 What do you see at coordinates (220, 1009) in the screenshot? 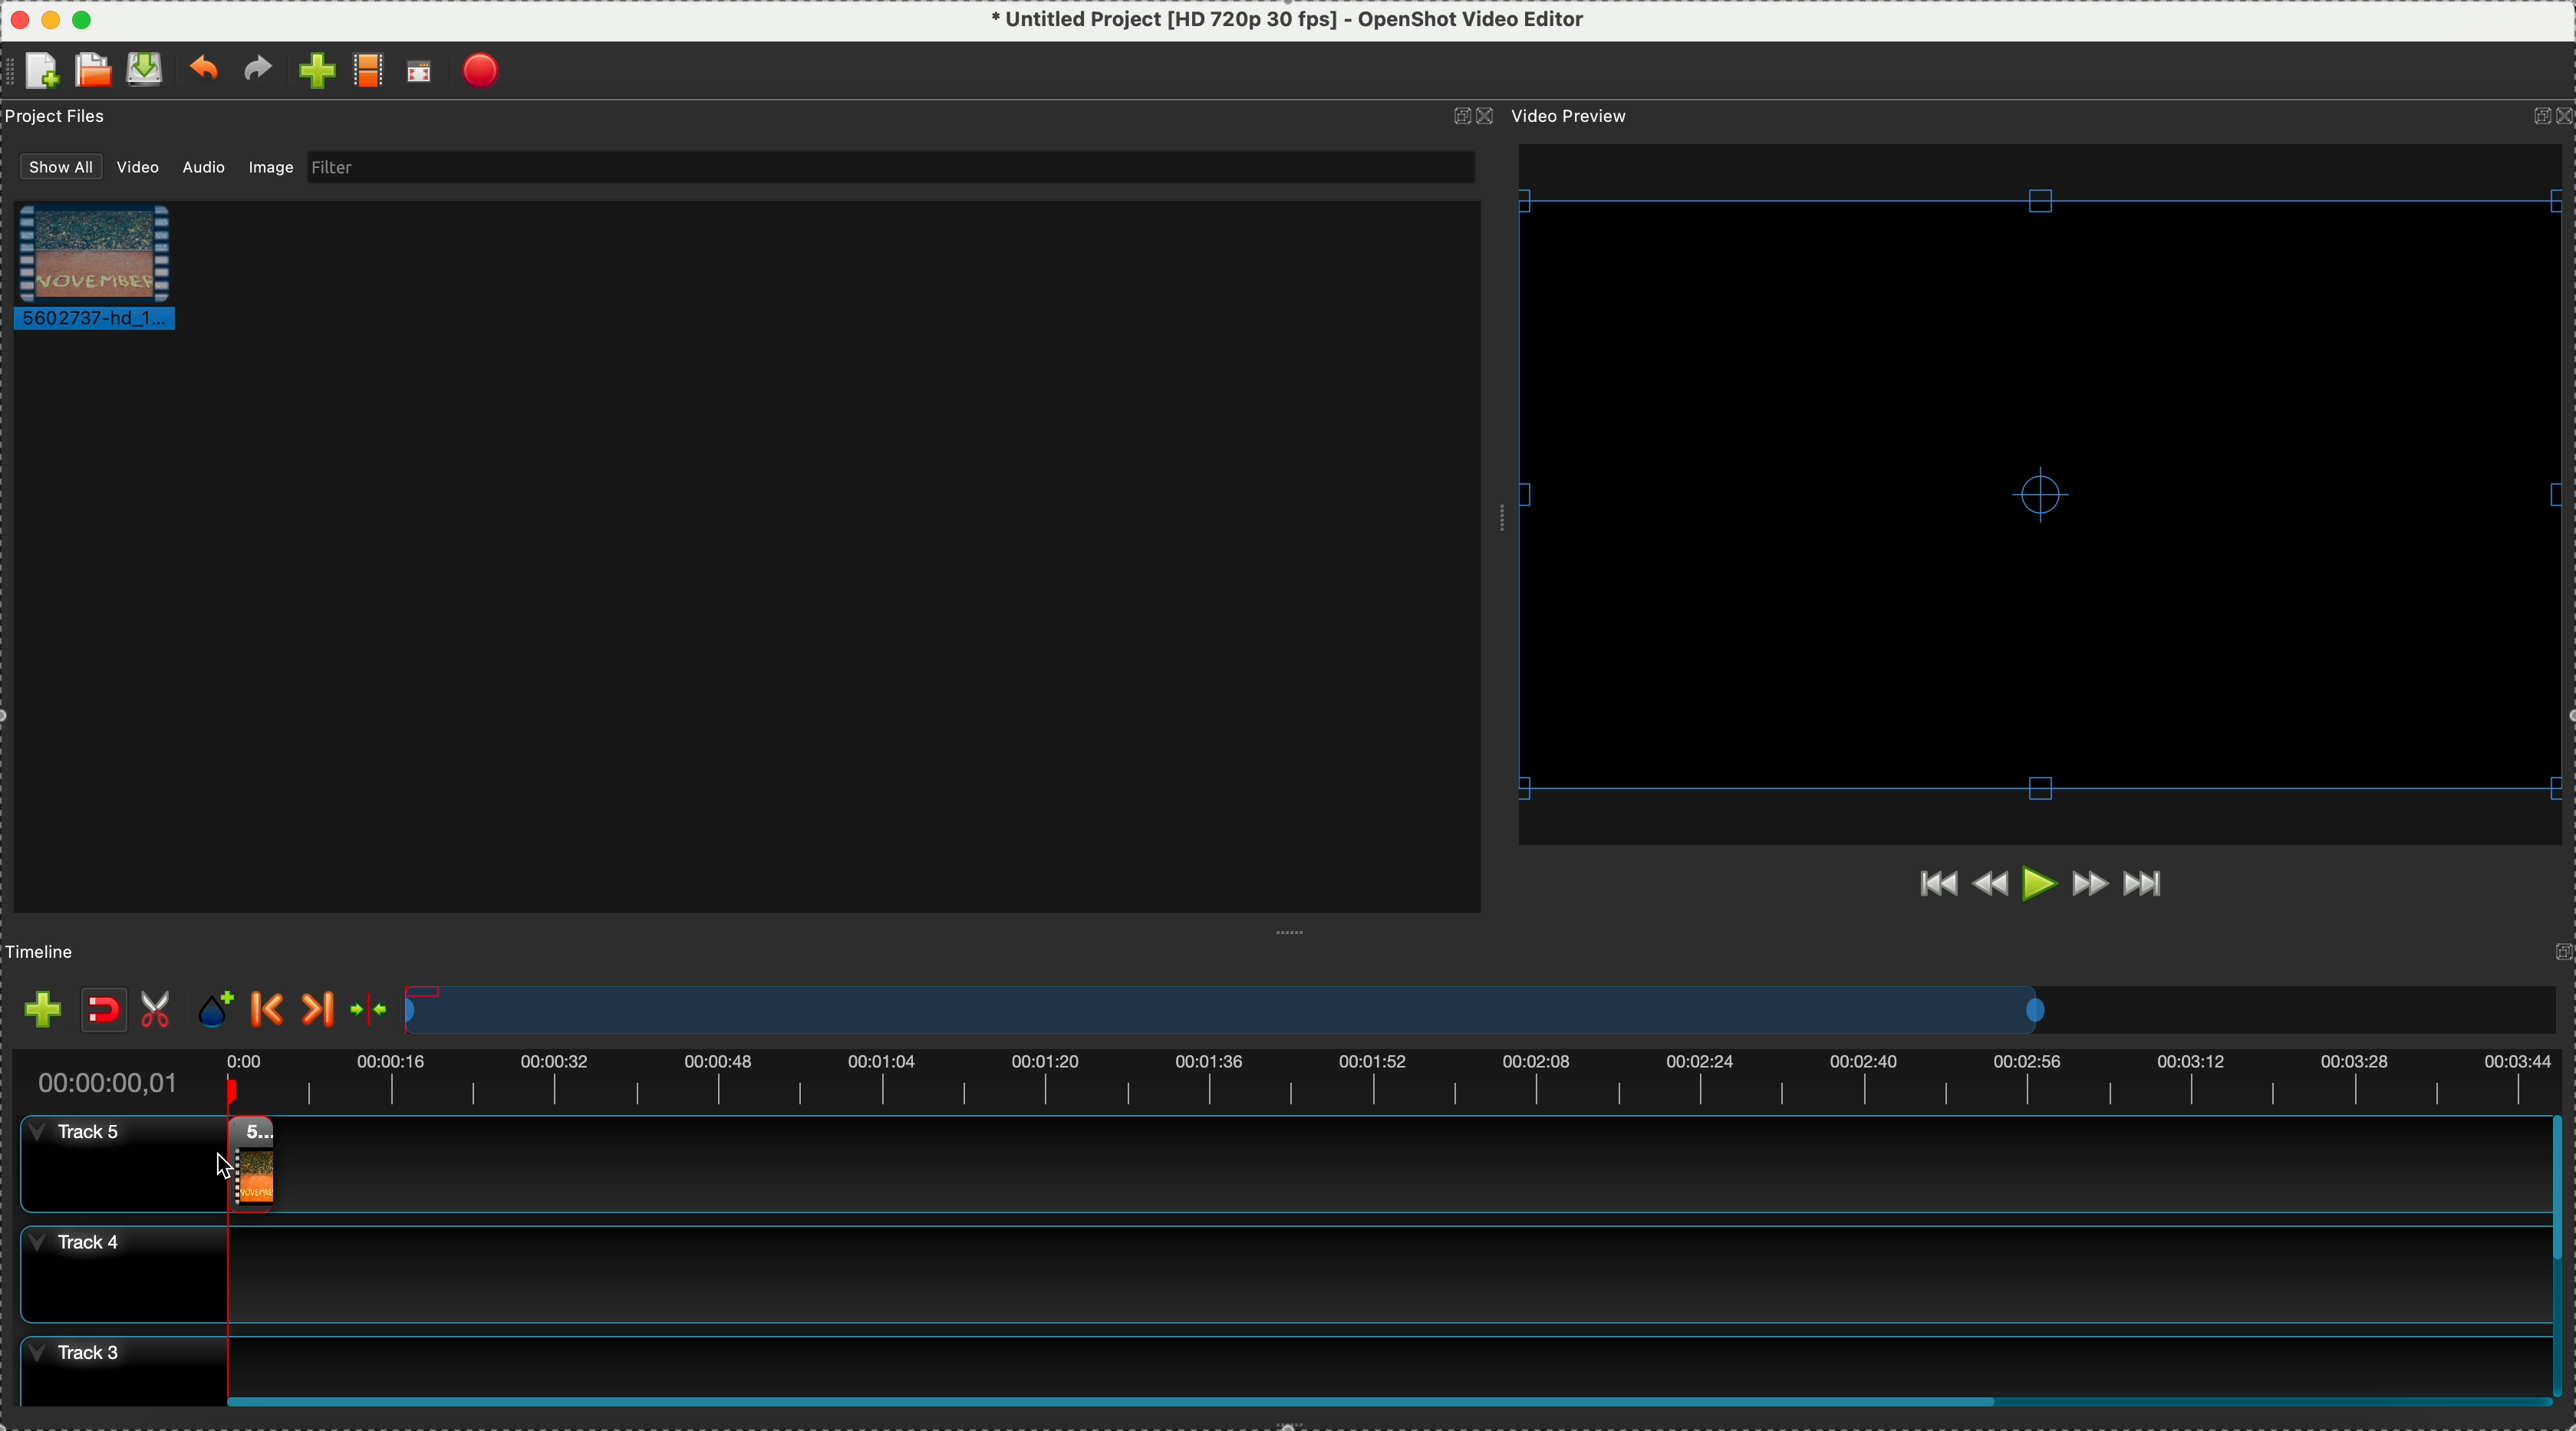
I see `add mark` at bounding box center [220, 1009].